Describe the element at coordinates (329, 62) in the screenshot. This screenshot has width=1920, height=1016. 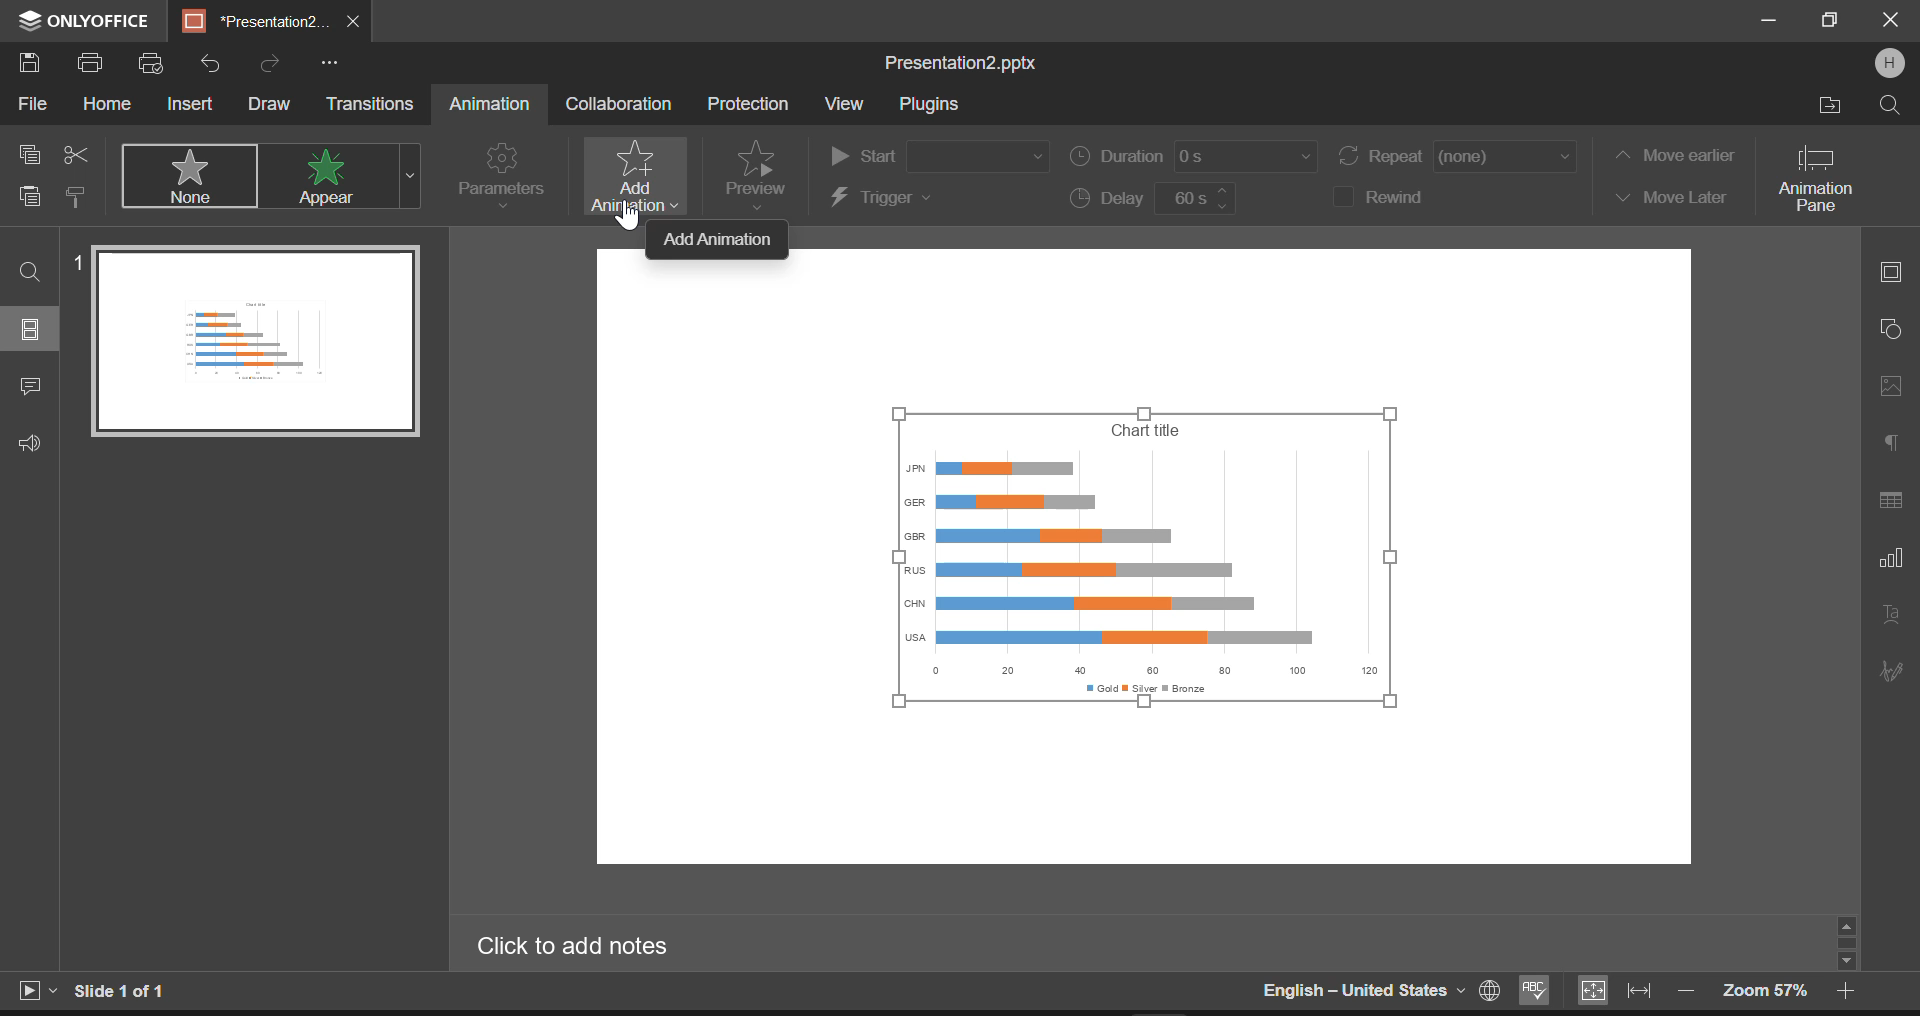
I see `More Options` at that location.